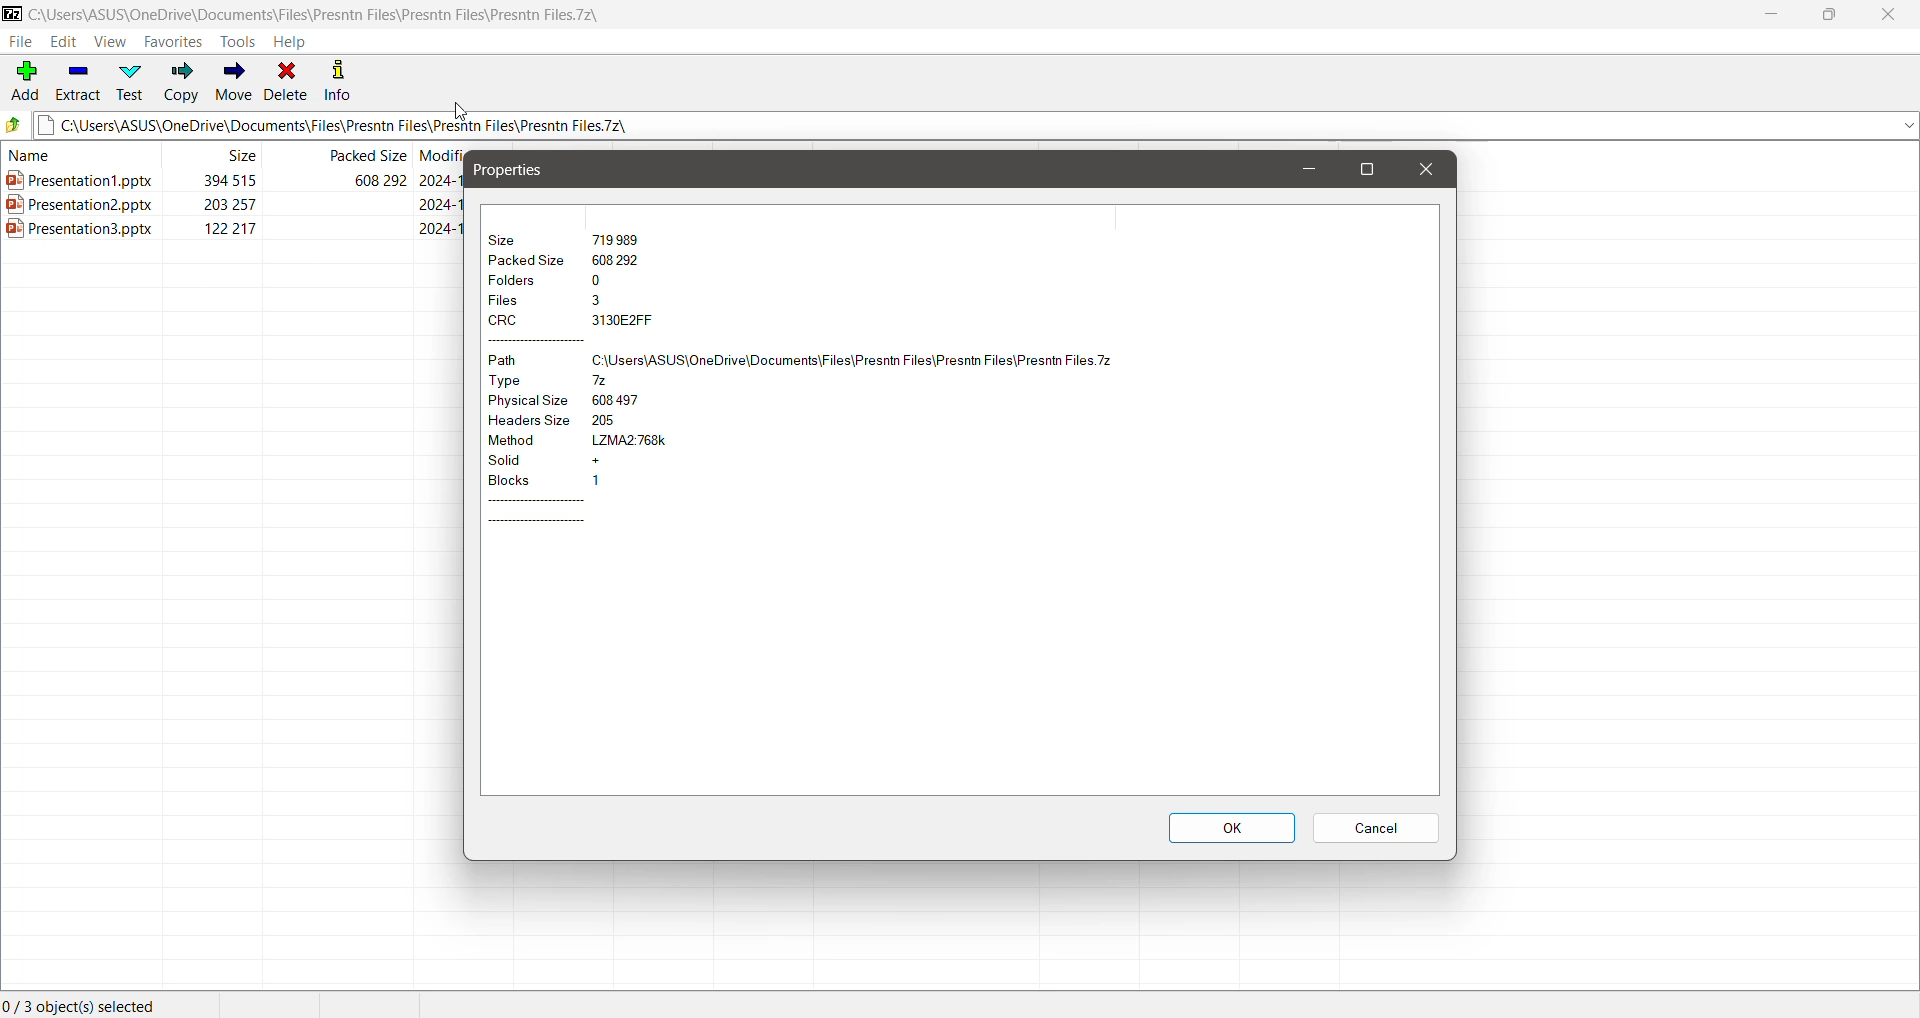 The image size is (1920, 1018). What do you see at coordinates (239, 231) in the screenshot?
I see `122217` at bounding box center [239, 231].